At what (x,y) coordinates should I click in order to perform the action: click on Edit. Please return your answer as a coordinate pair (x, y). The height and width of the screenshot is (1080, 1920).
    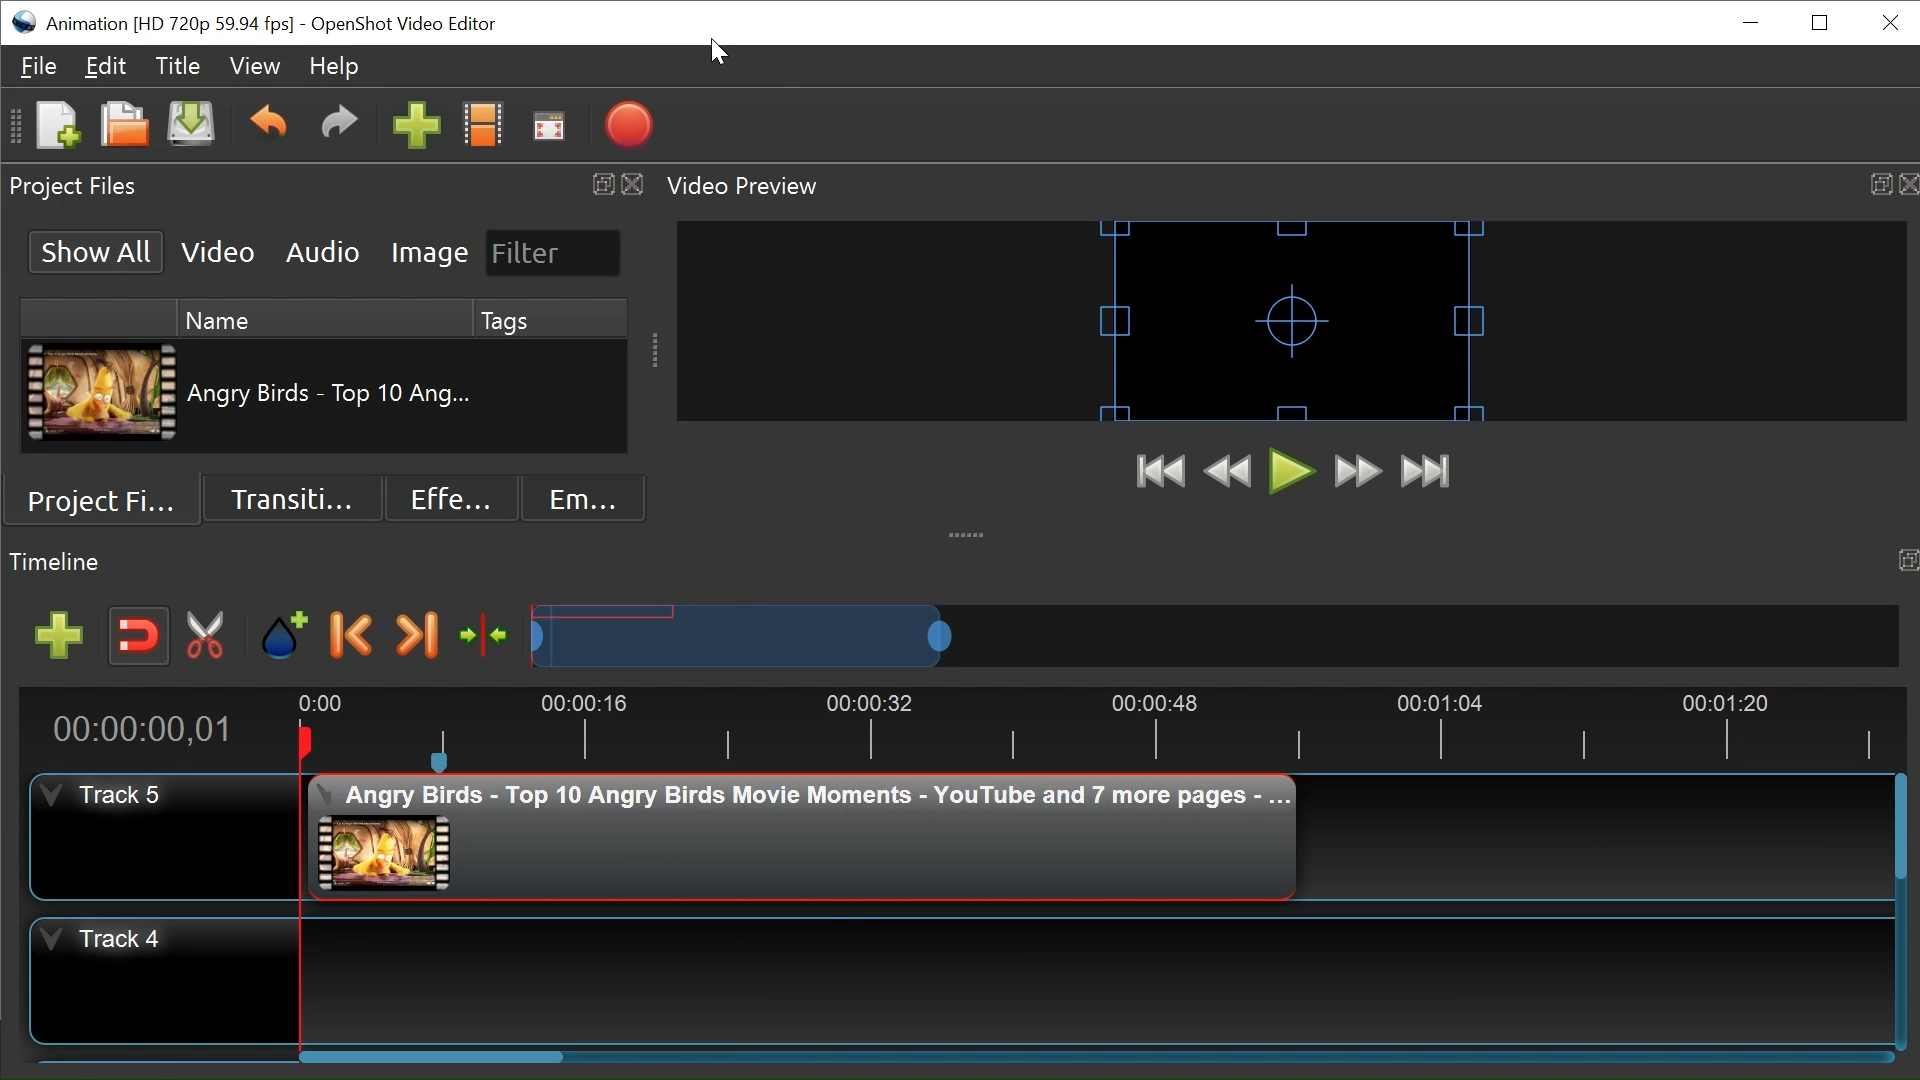
    Looking at the image, I should click on (105, 66).